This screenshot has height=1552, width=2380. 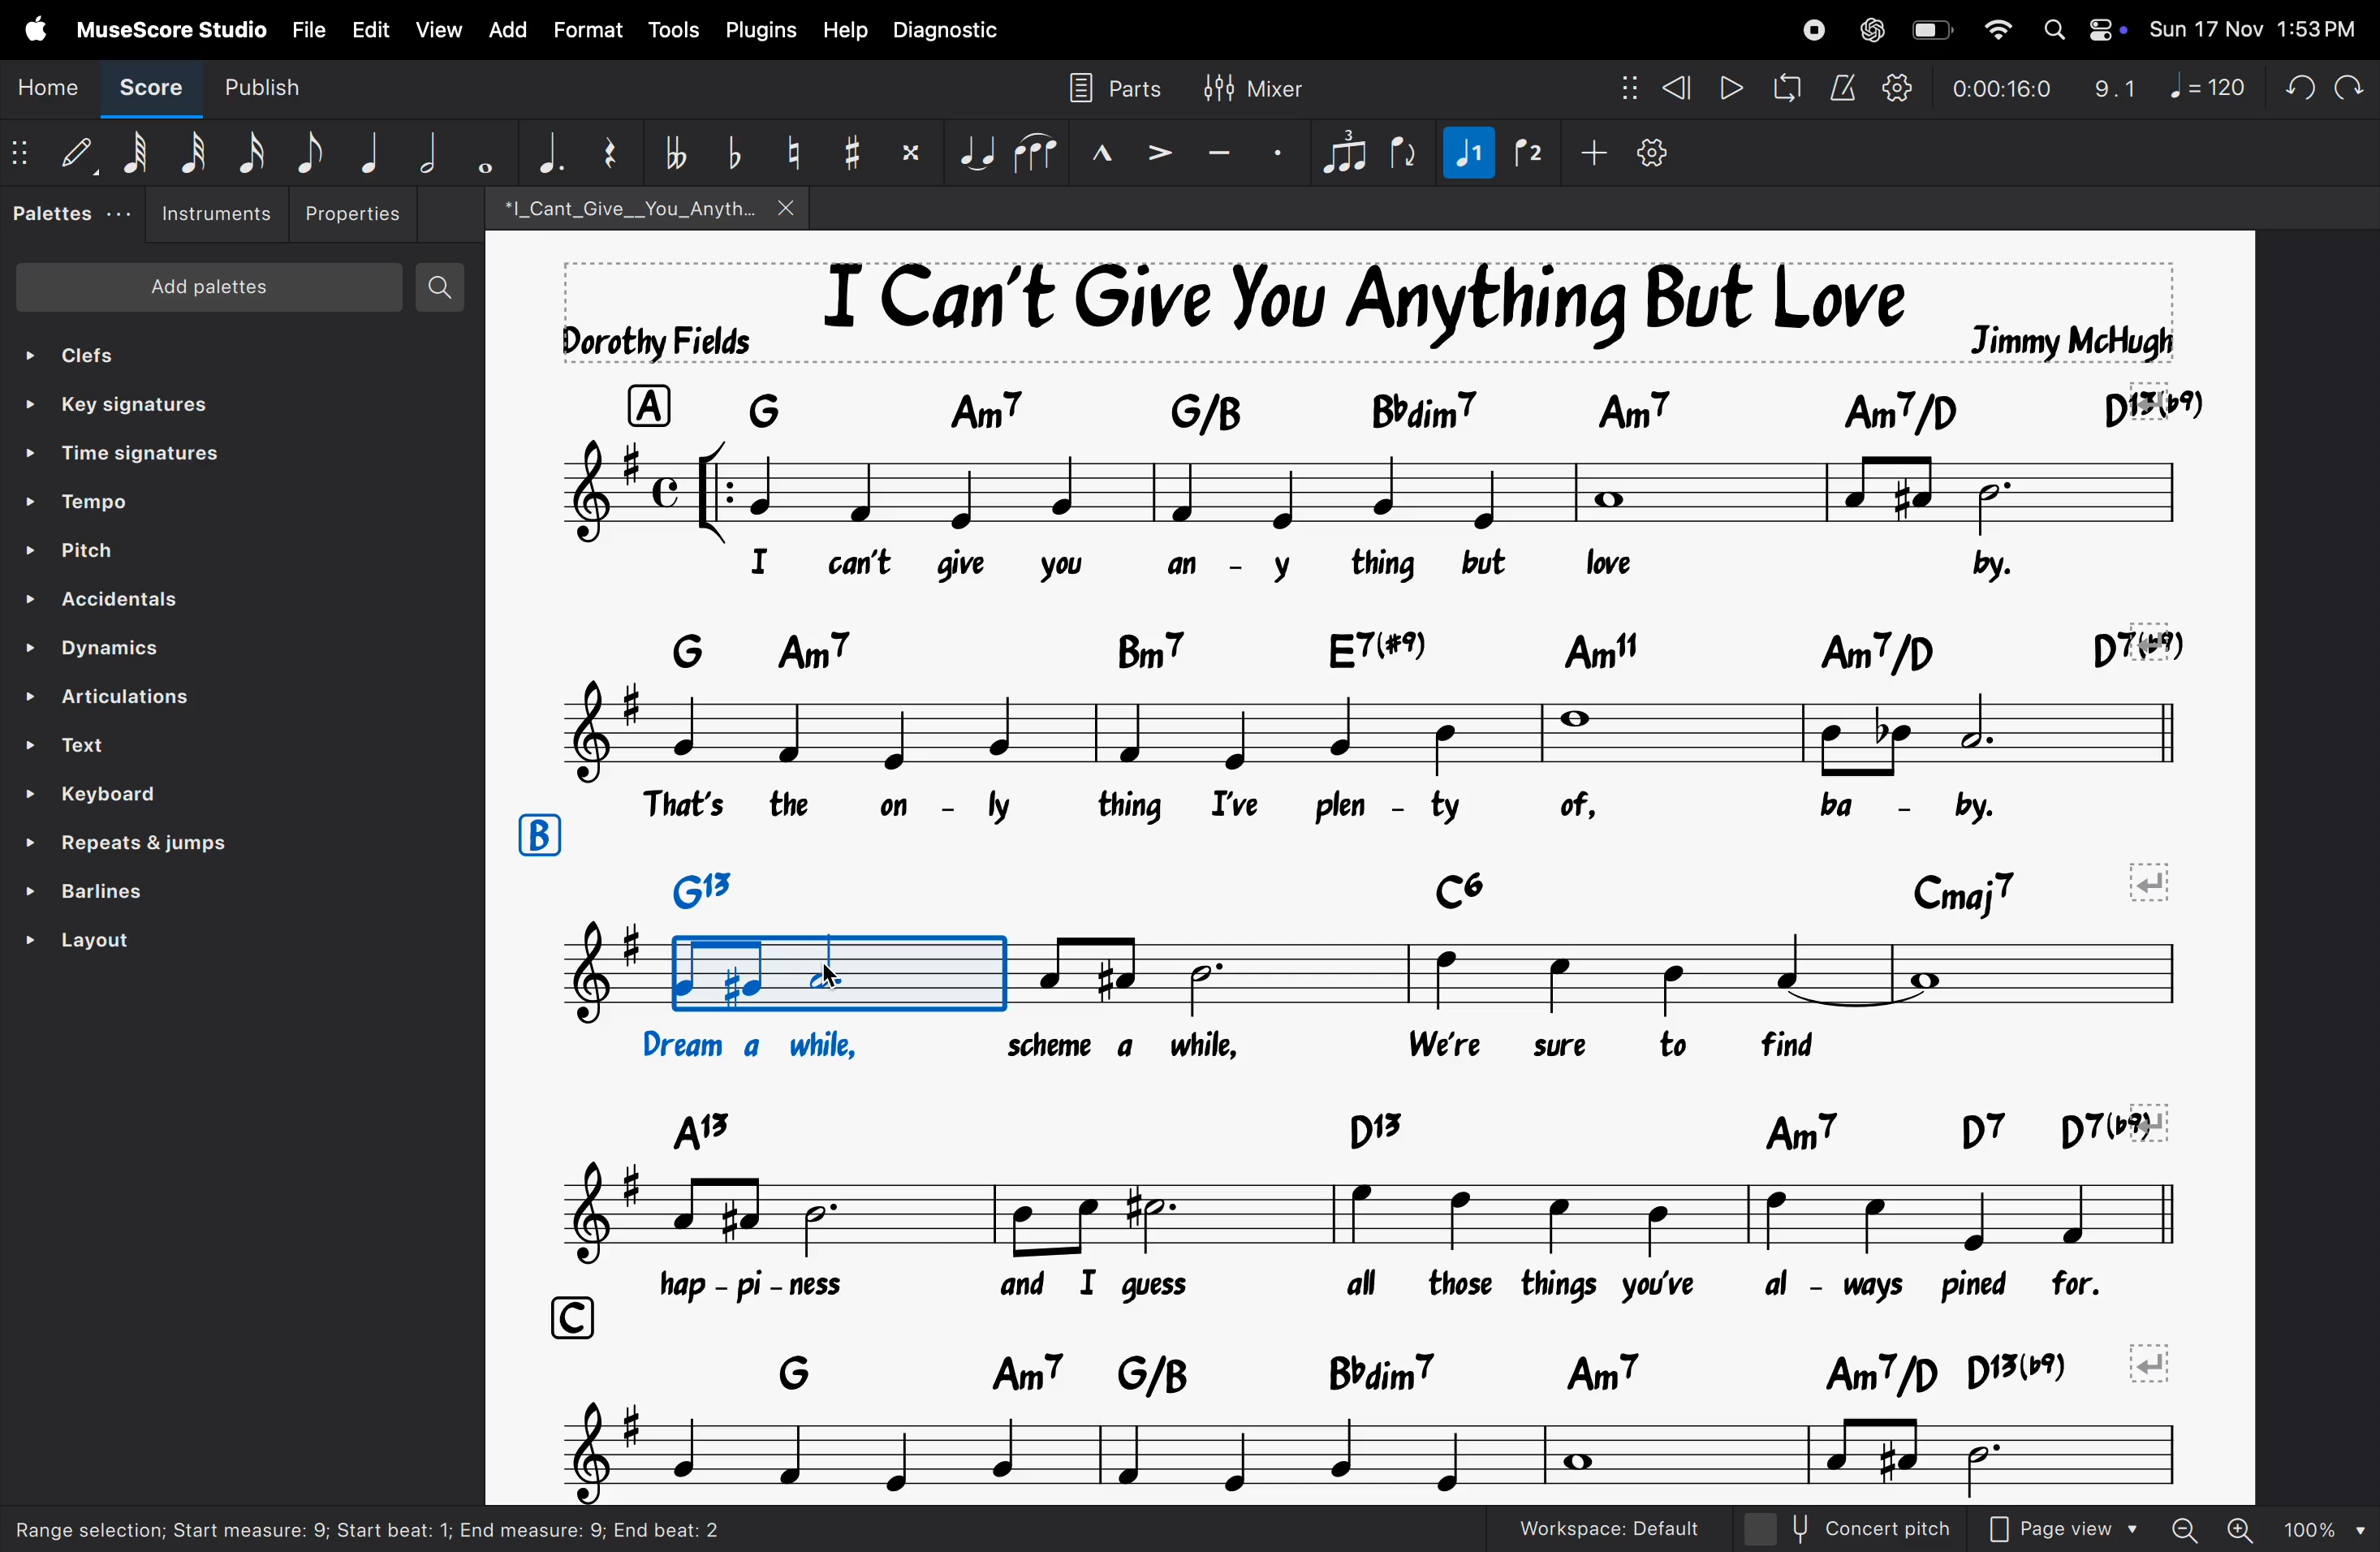 I want to click on customize toolbar, so click(x=1664, y=151).